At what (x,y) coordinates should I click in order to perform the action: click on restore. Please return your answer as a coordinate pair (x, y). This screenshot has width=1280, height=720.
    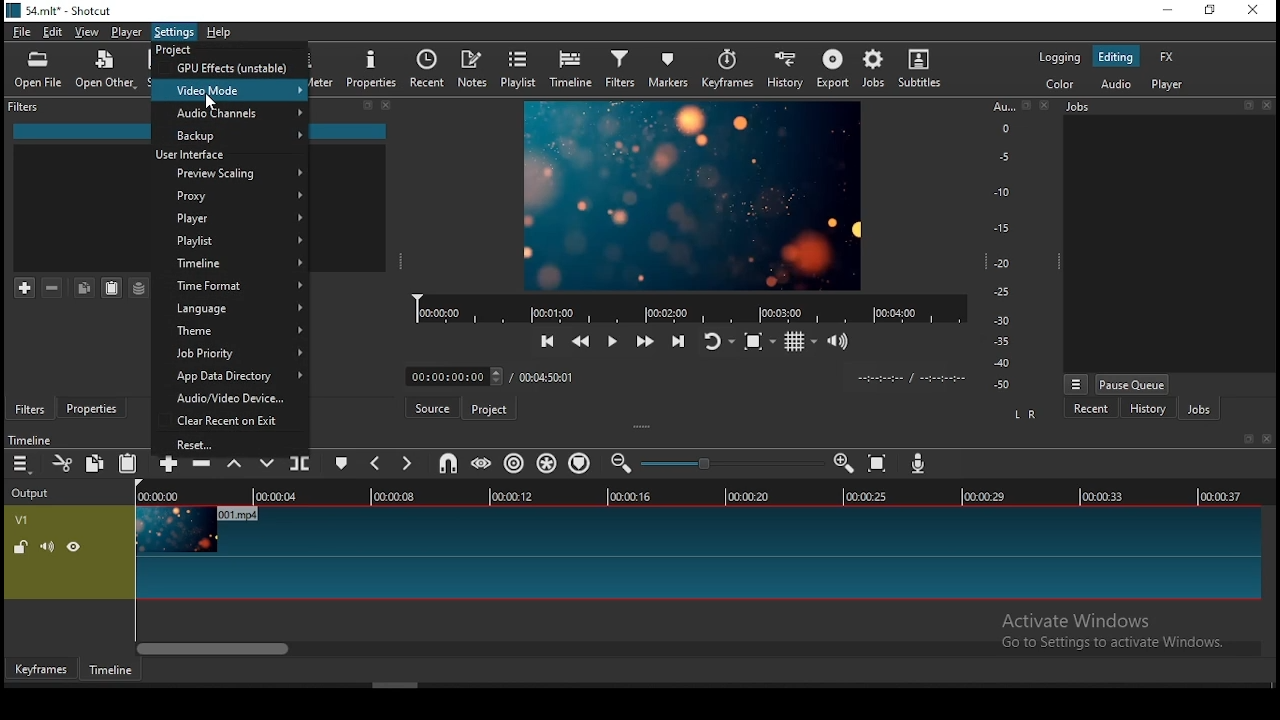
    Looking at the image, I should click on (367, 106).